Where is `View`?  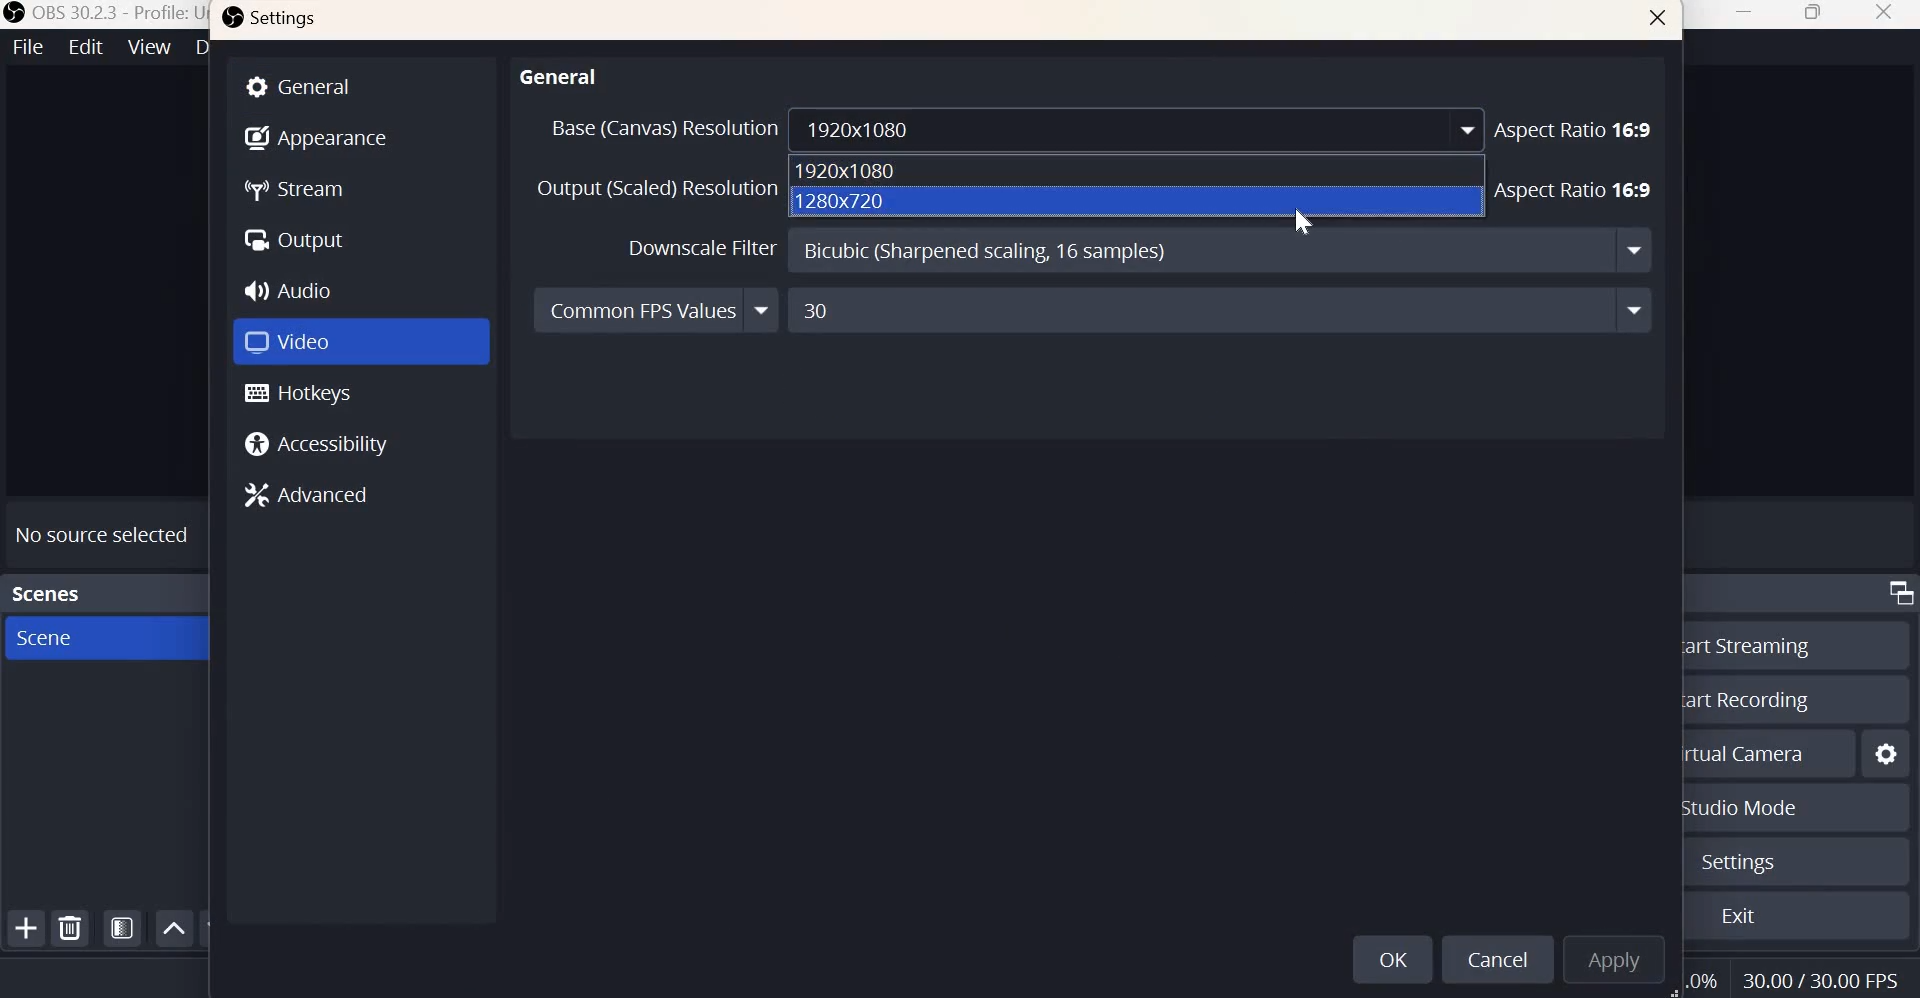
View is located at coordinates (150, 48).